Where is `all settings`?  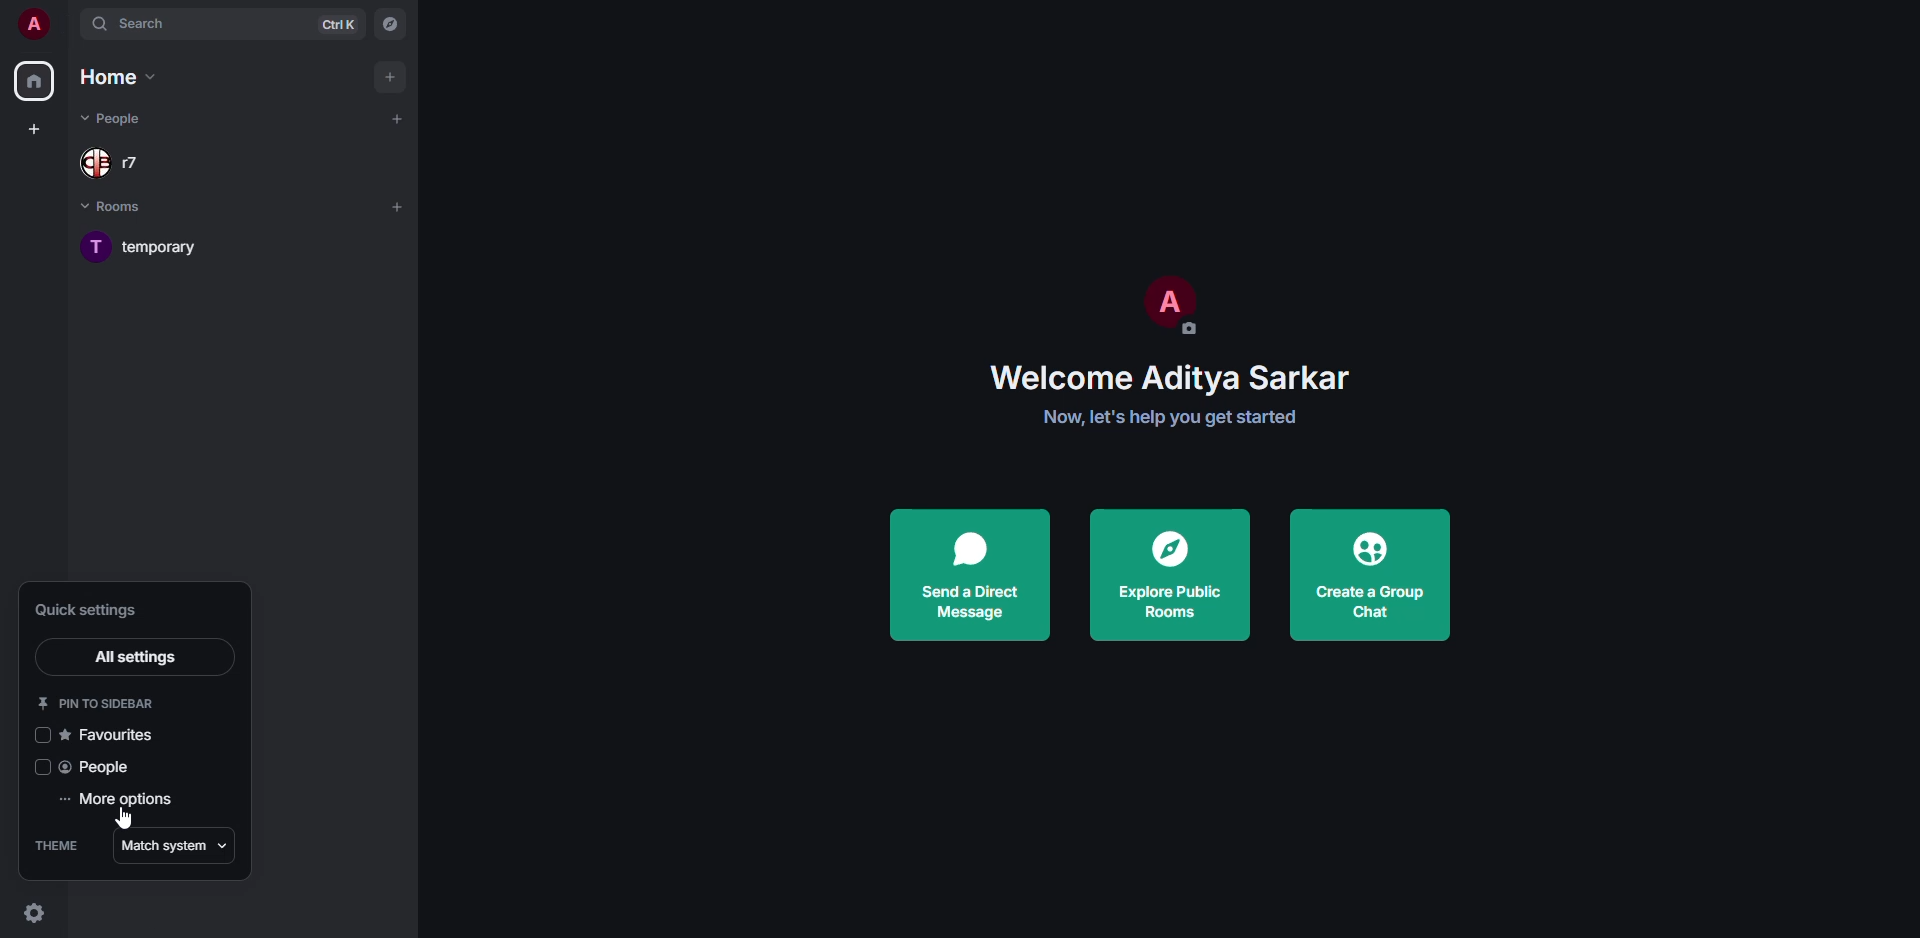
all settings is located at coordinates (135, 655).